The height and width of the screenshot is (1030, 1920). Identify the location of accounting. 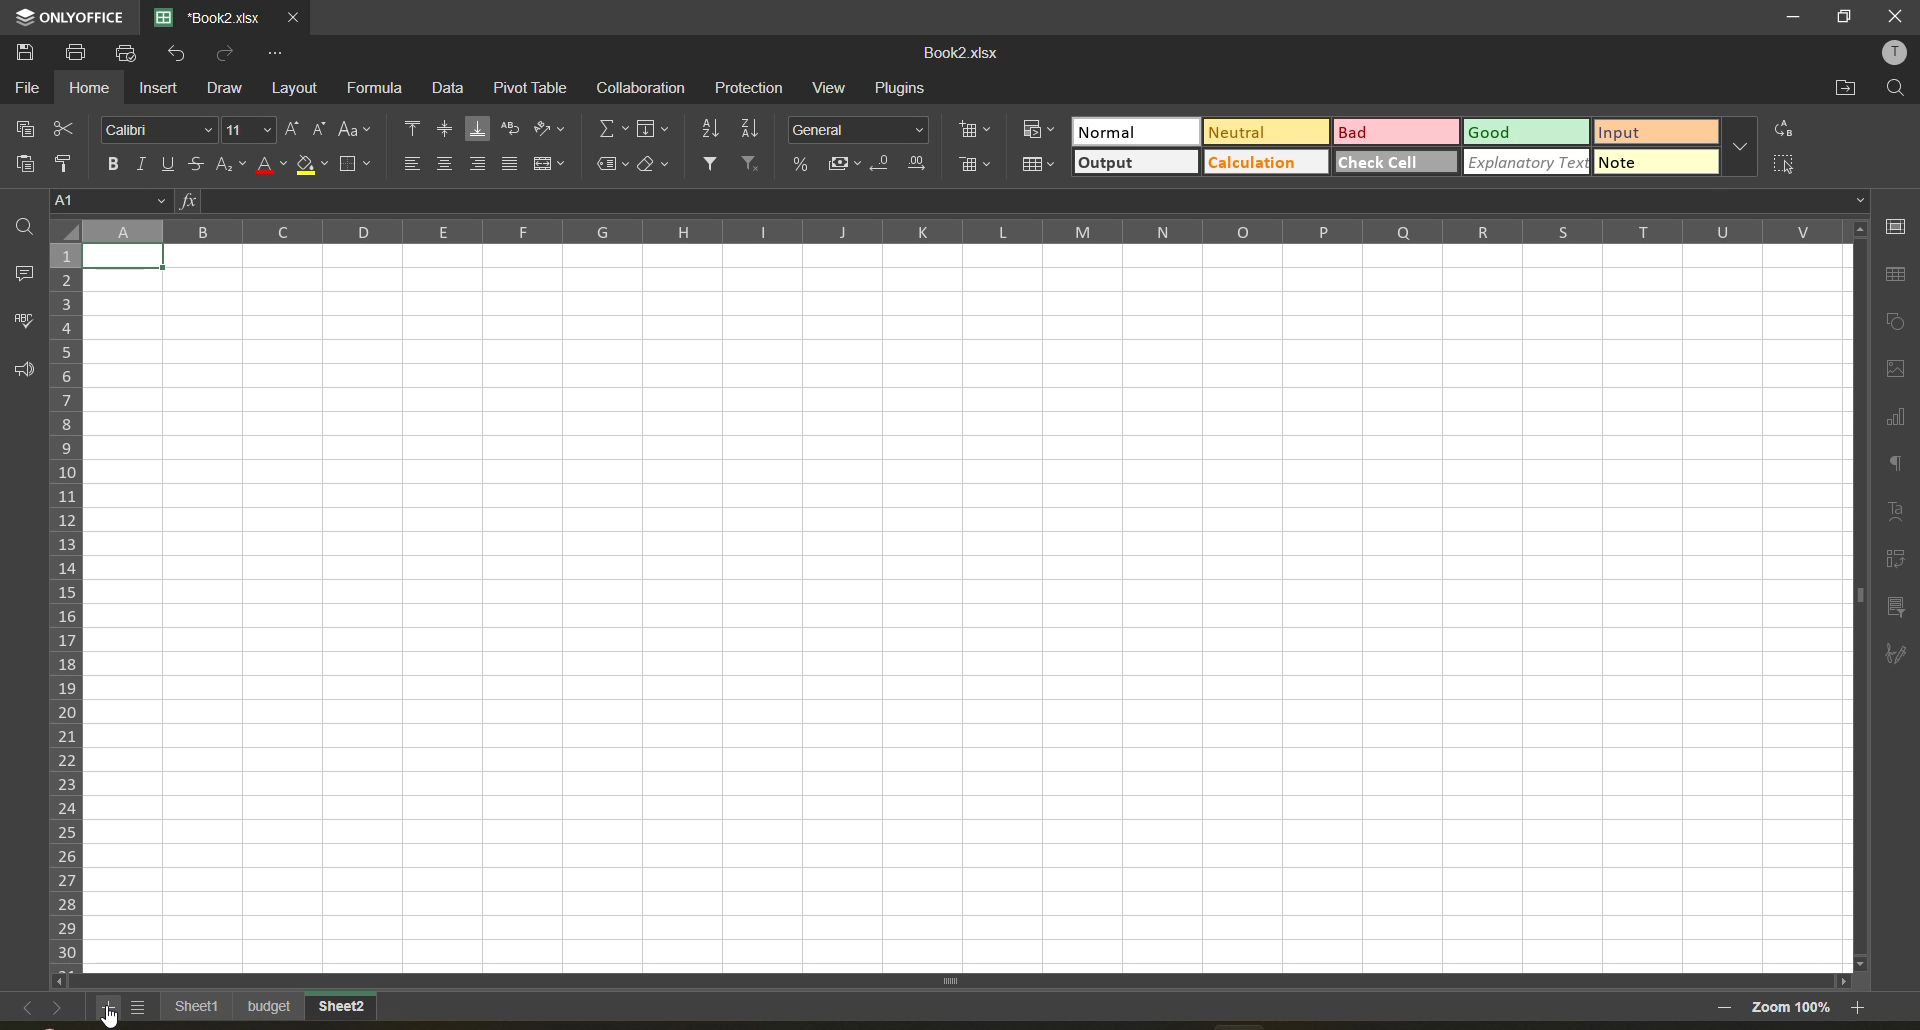
(845, 163).